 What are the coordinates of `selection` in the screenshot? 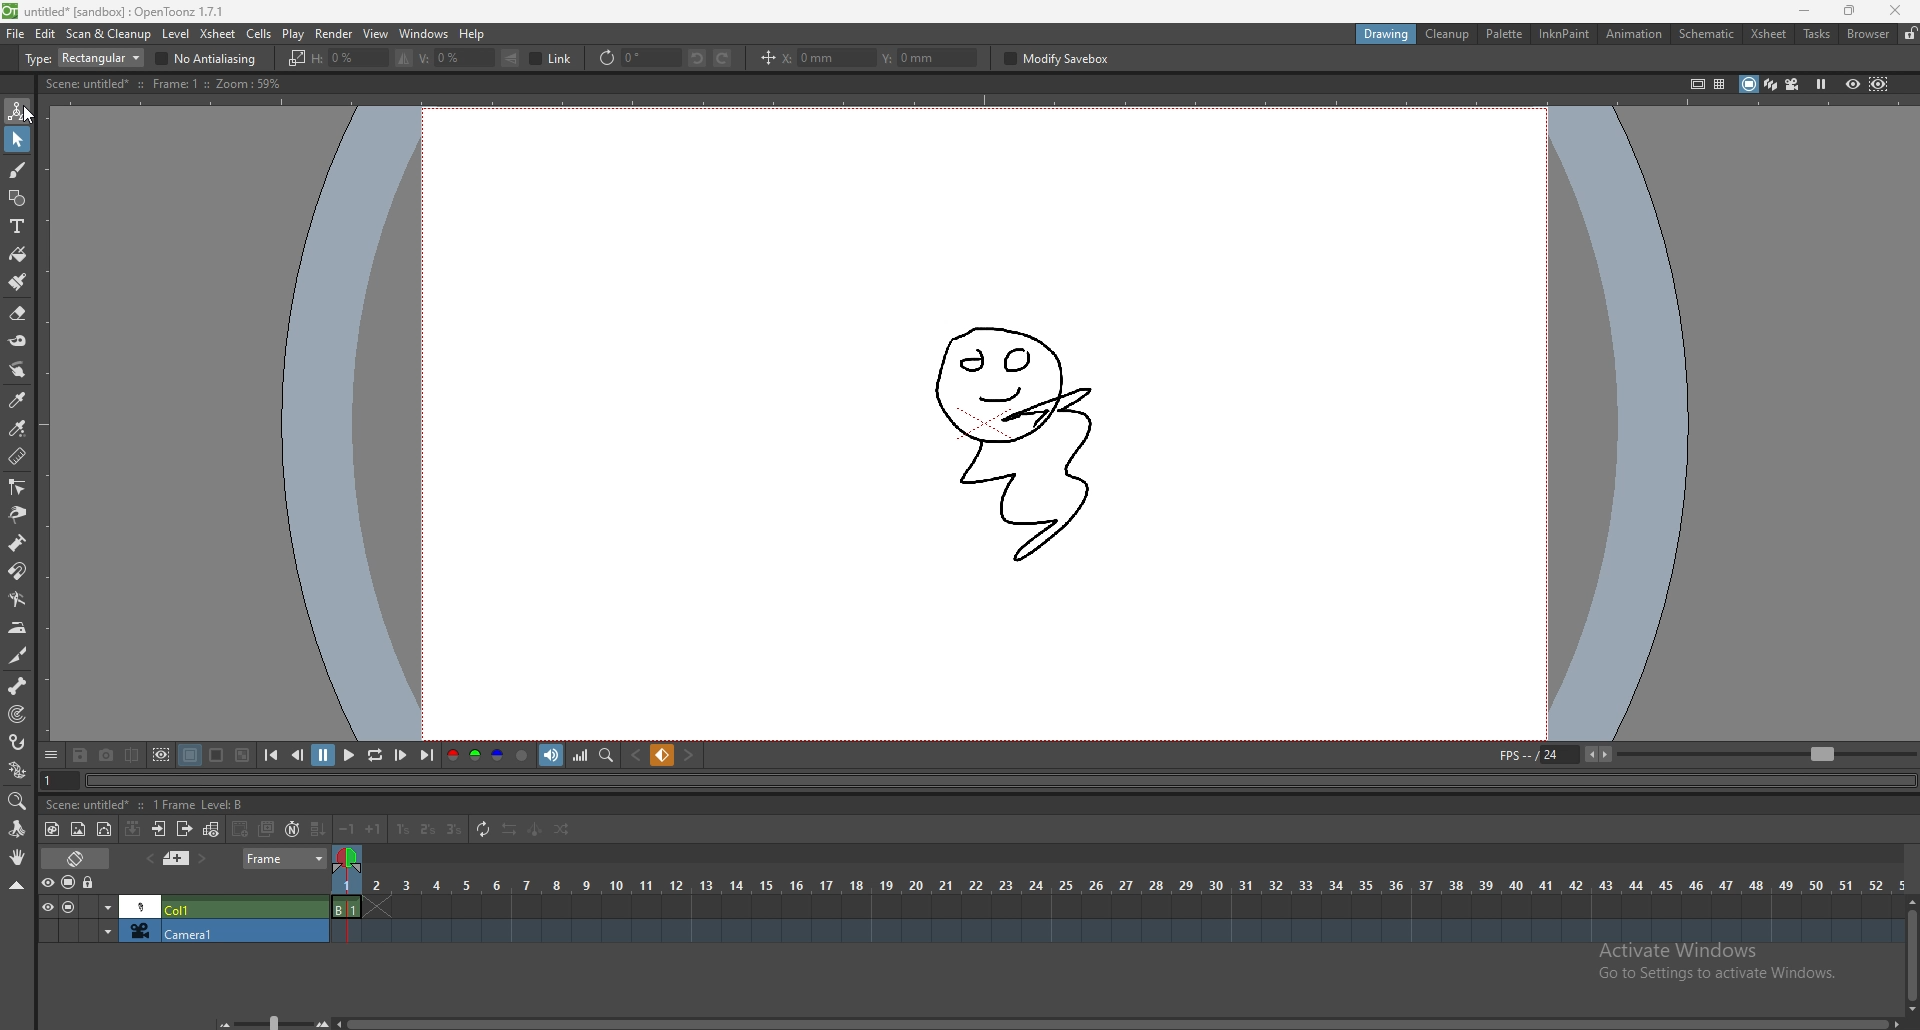 It's located at (18, 140).